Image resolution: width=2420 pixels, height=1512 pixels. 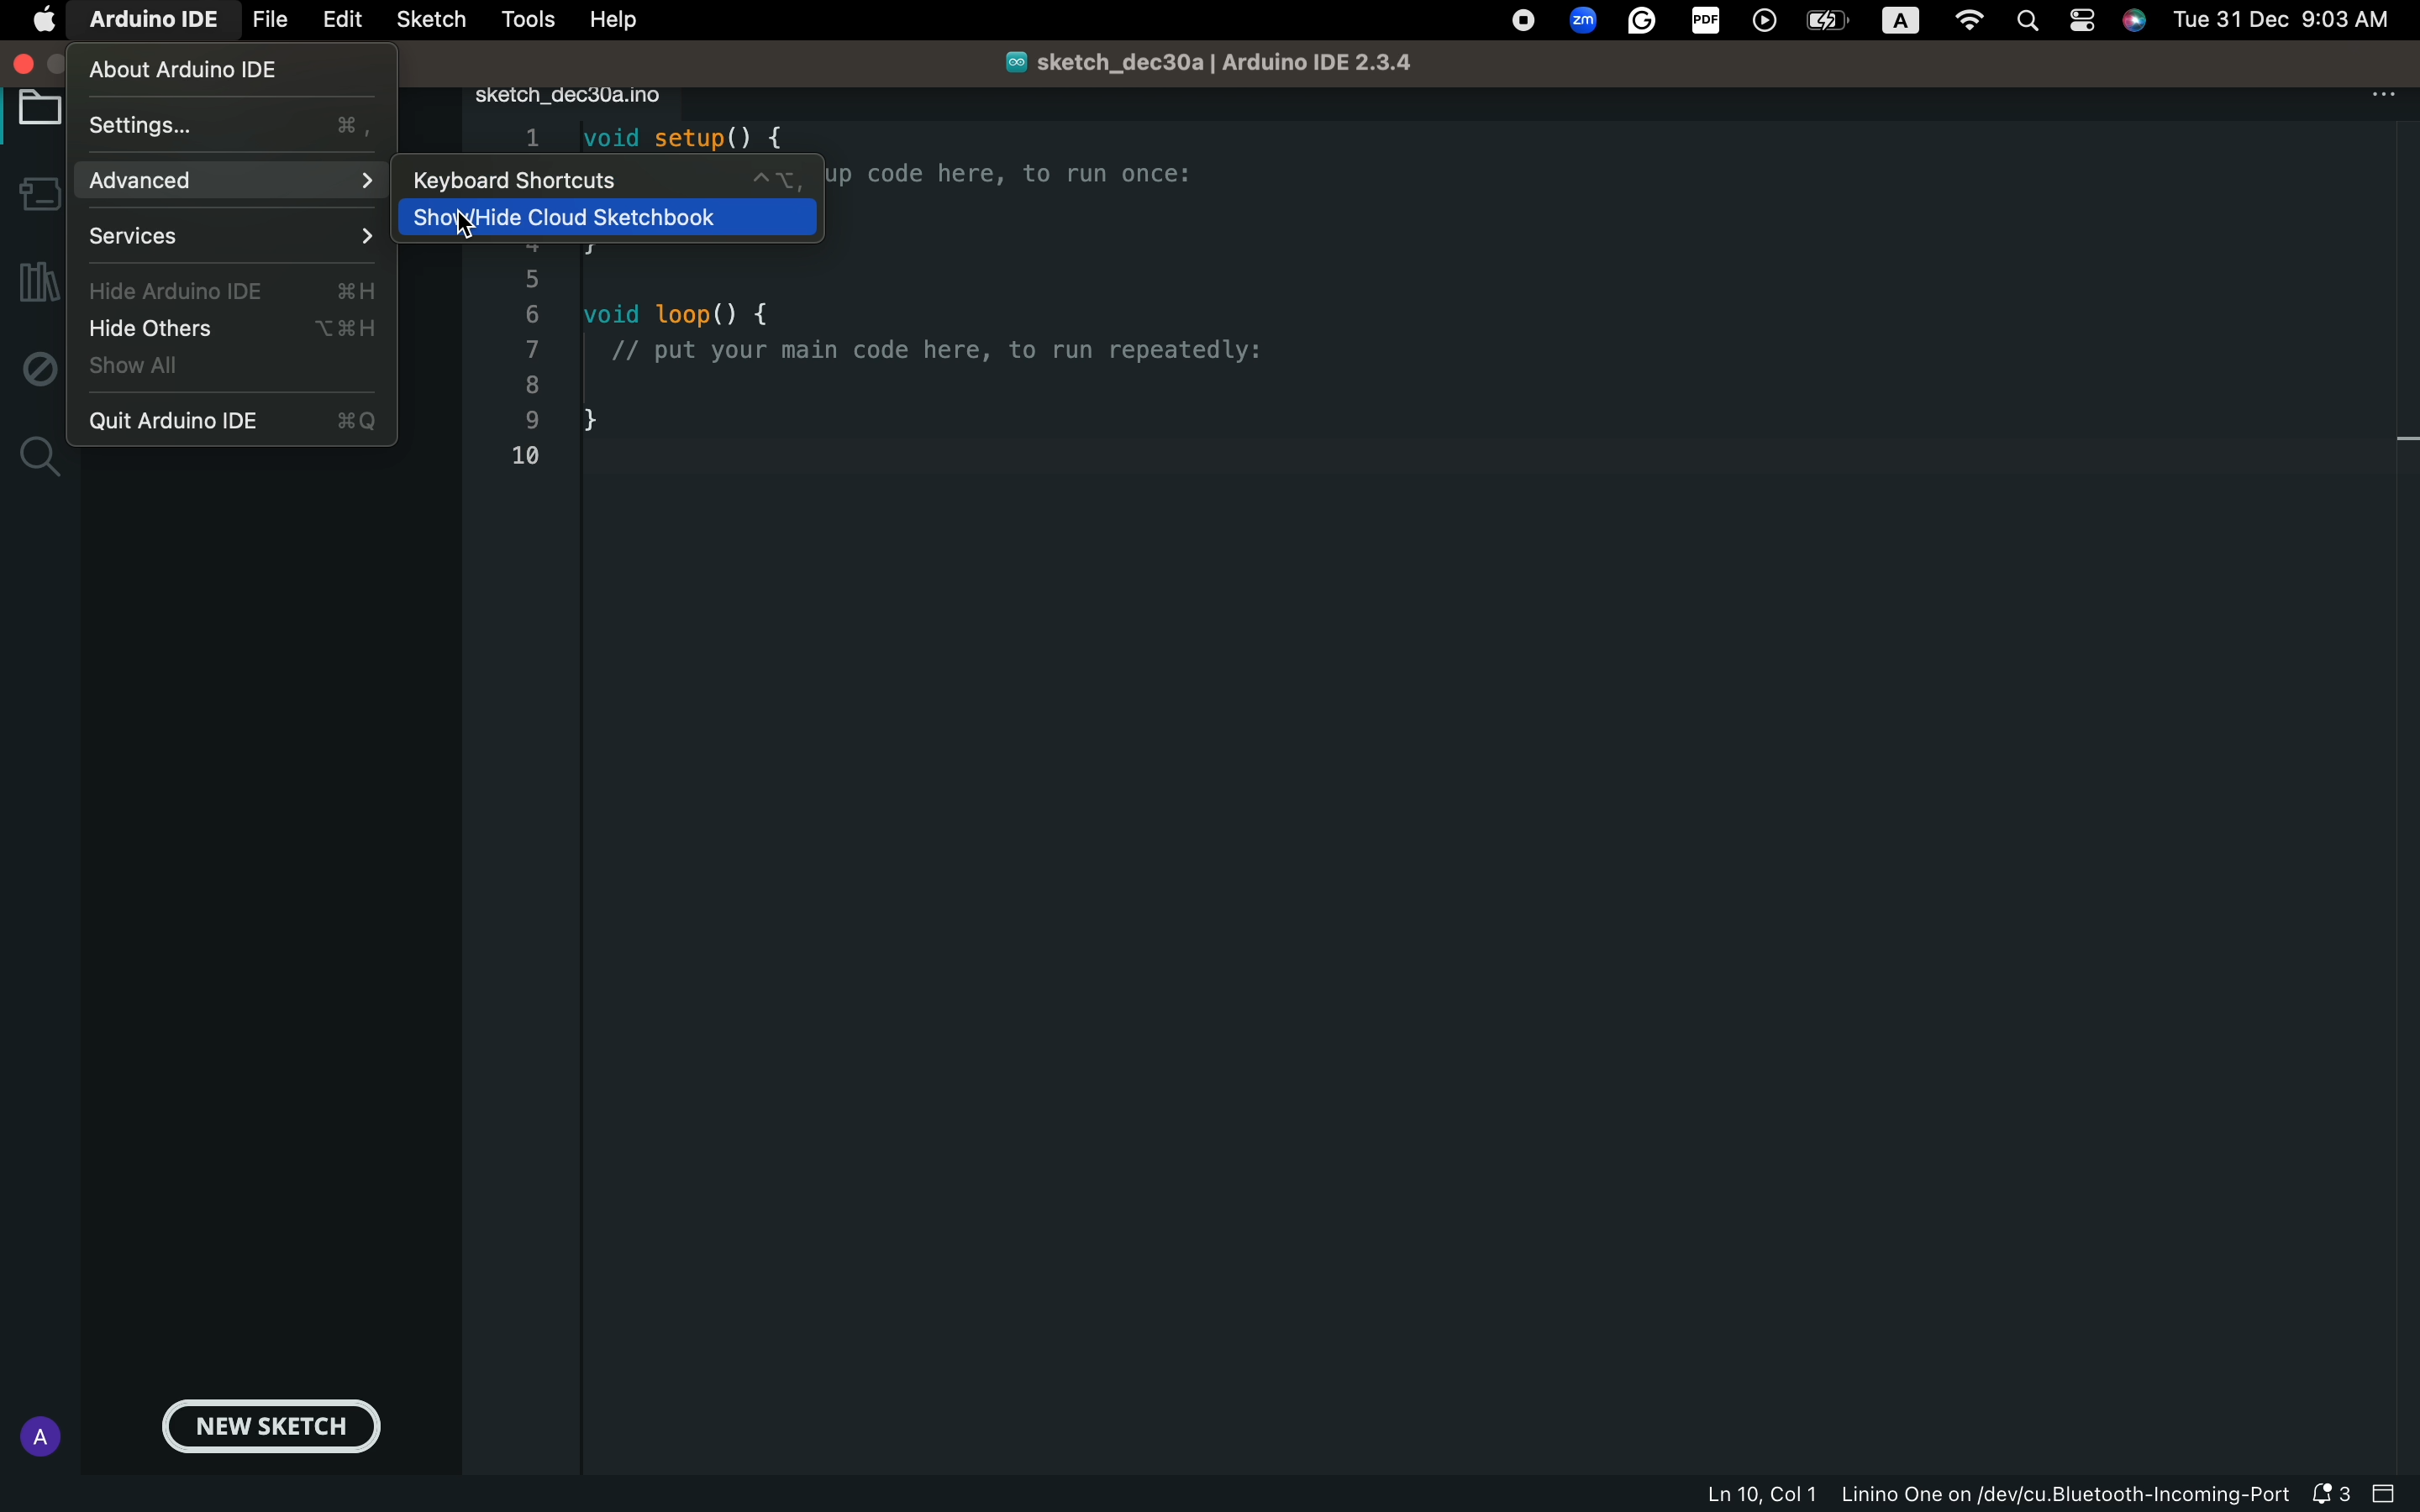 I want to click on notification, so click(x=2328, y=1495).